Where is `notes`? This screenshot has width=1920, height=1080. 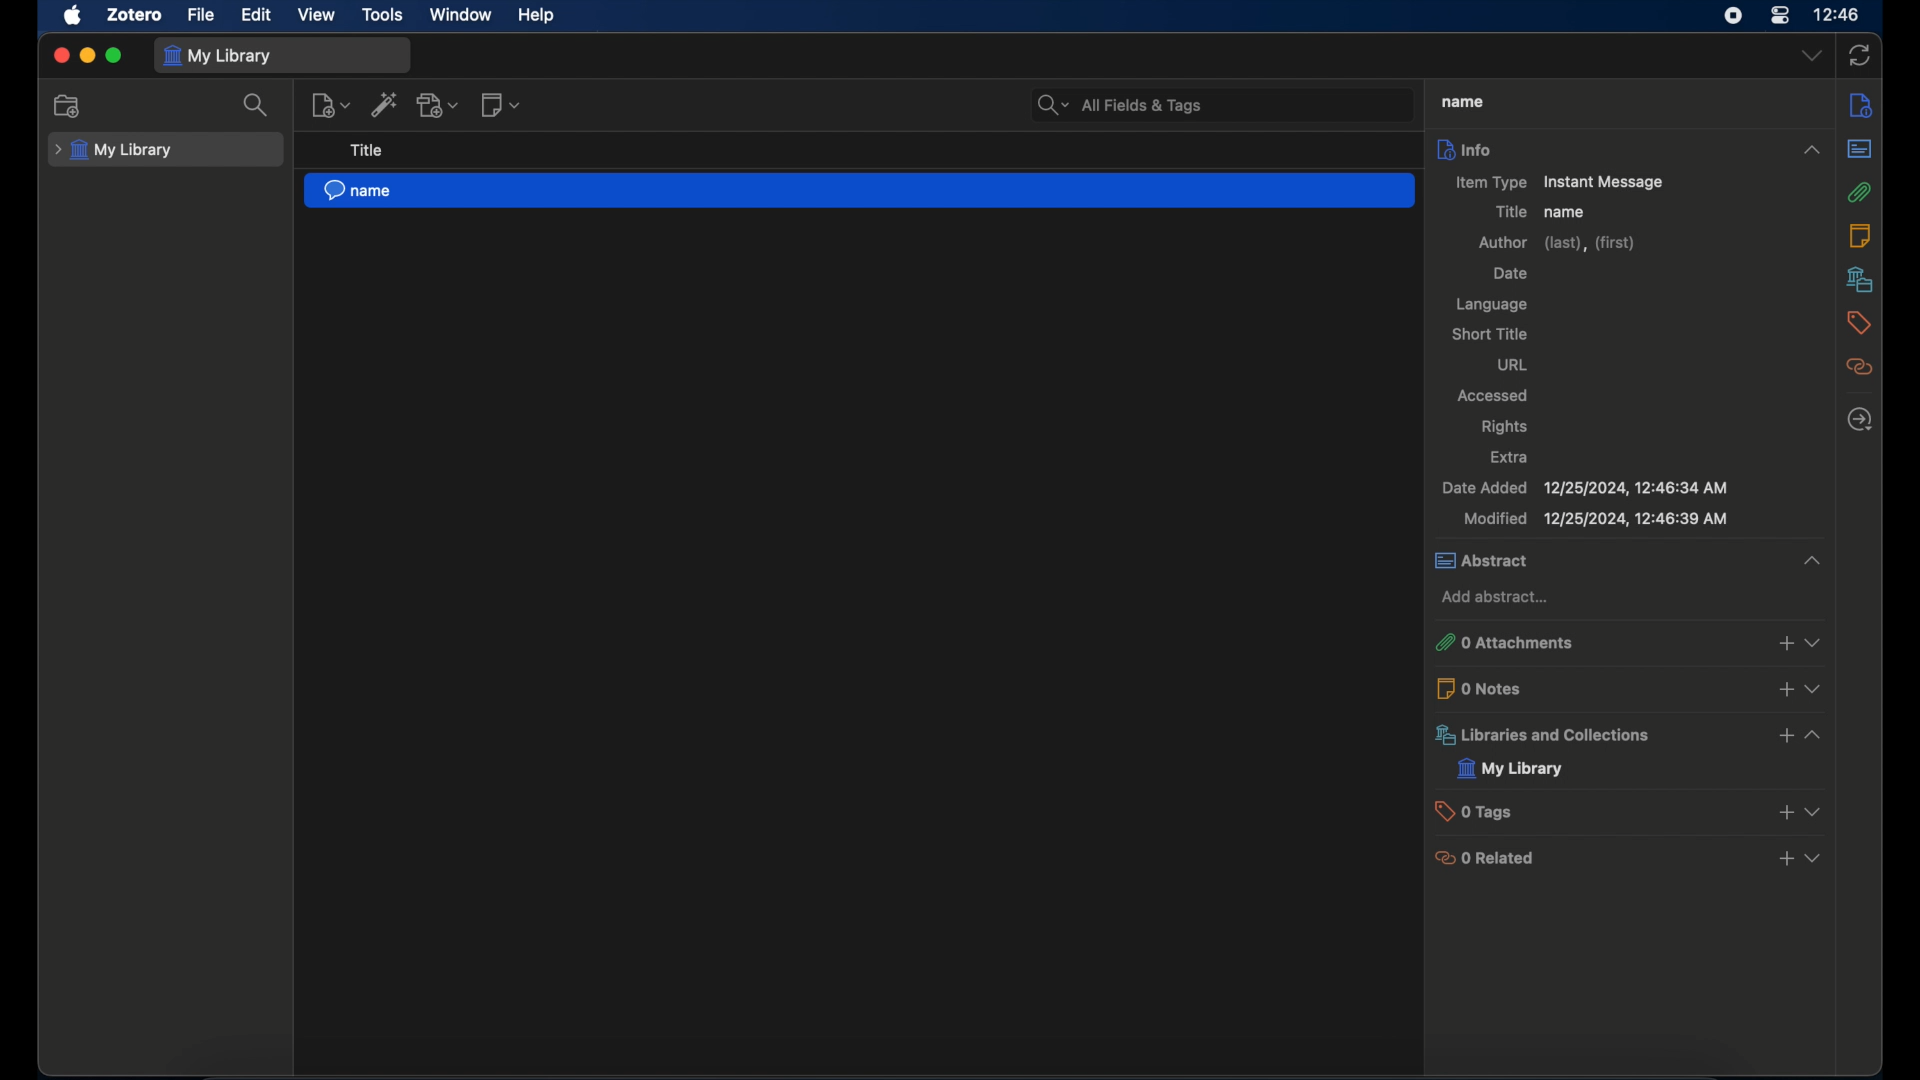
notes is located at coordinates (1861, 235).